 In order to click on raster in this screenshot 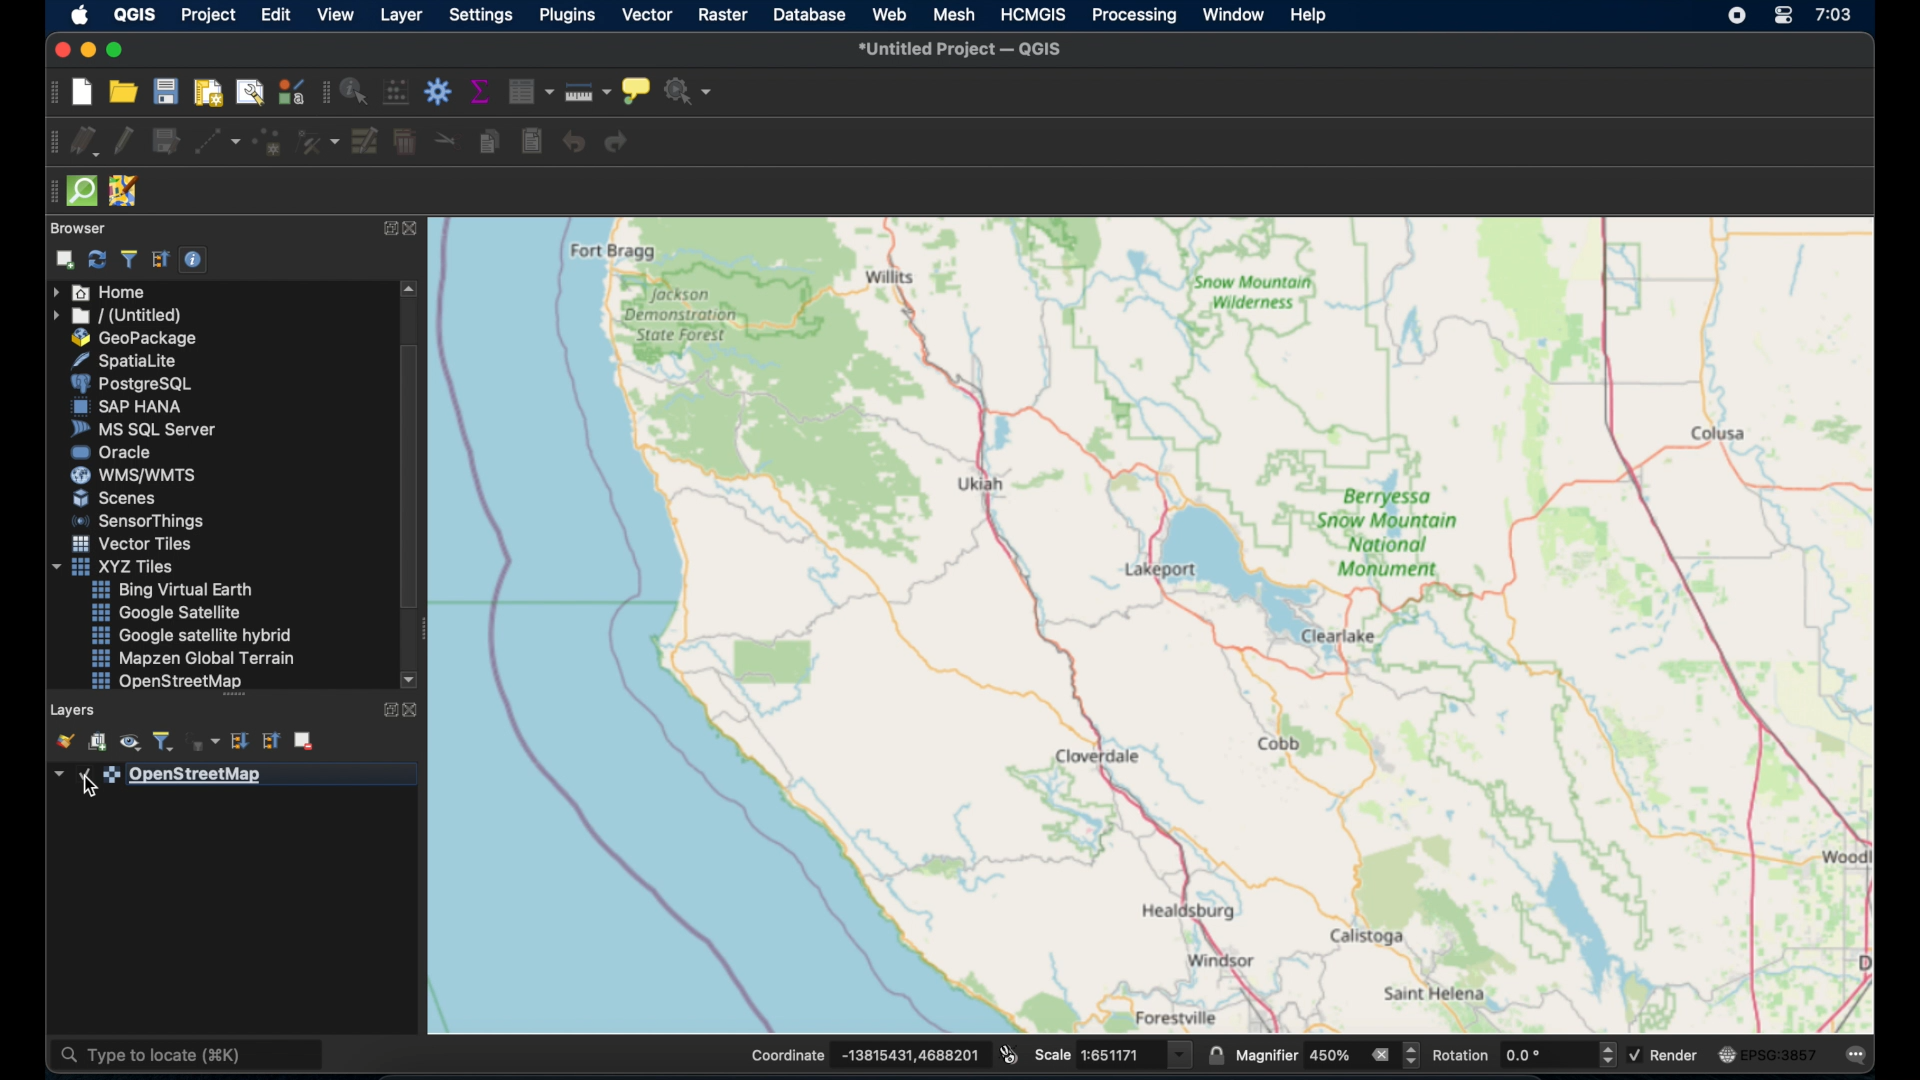, I will do `click(721, 14)`.